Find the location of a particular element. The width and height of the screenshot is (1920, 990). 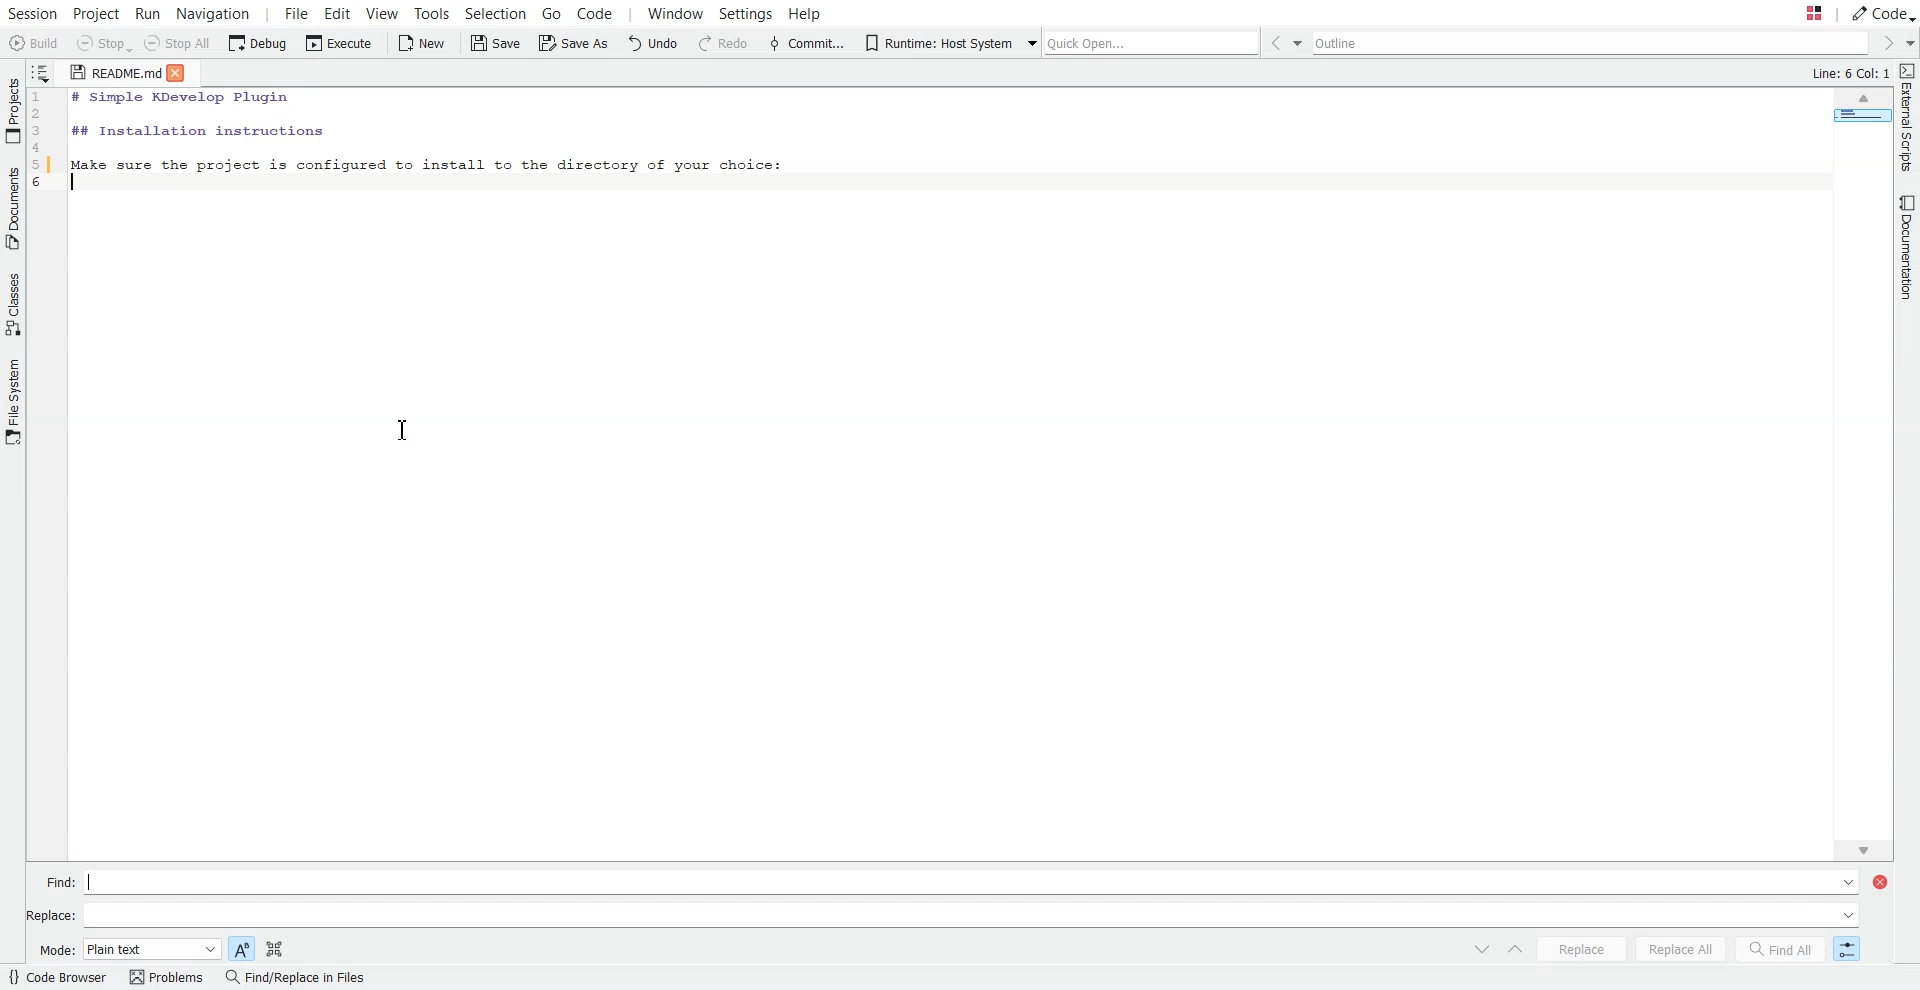

Edit is located at coordinates (338, 13).